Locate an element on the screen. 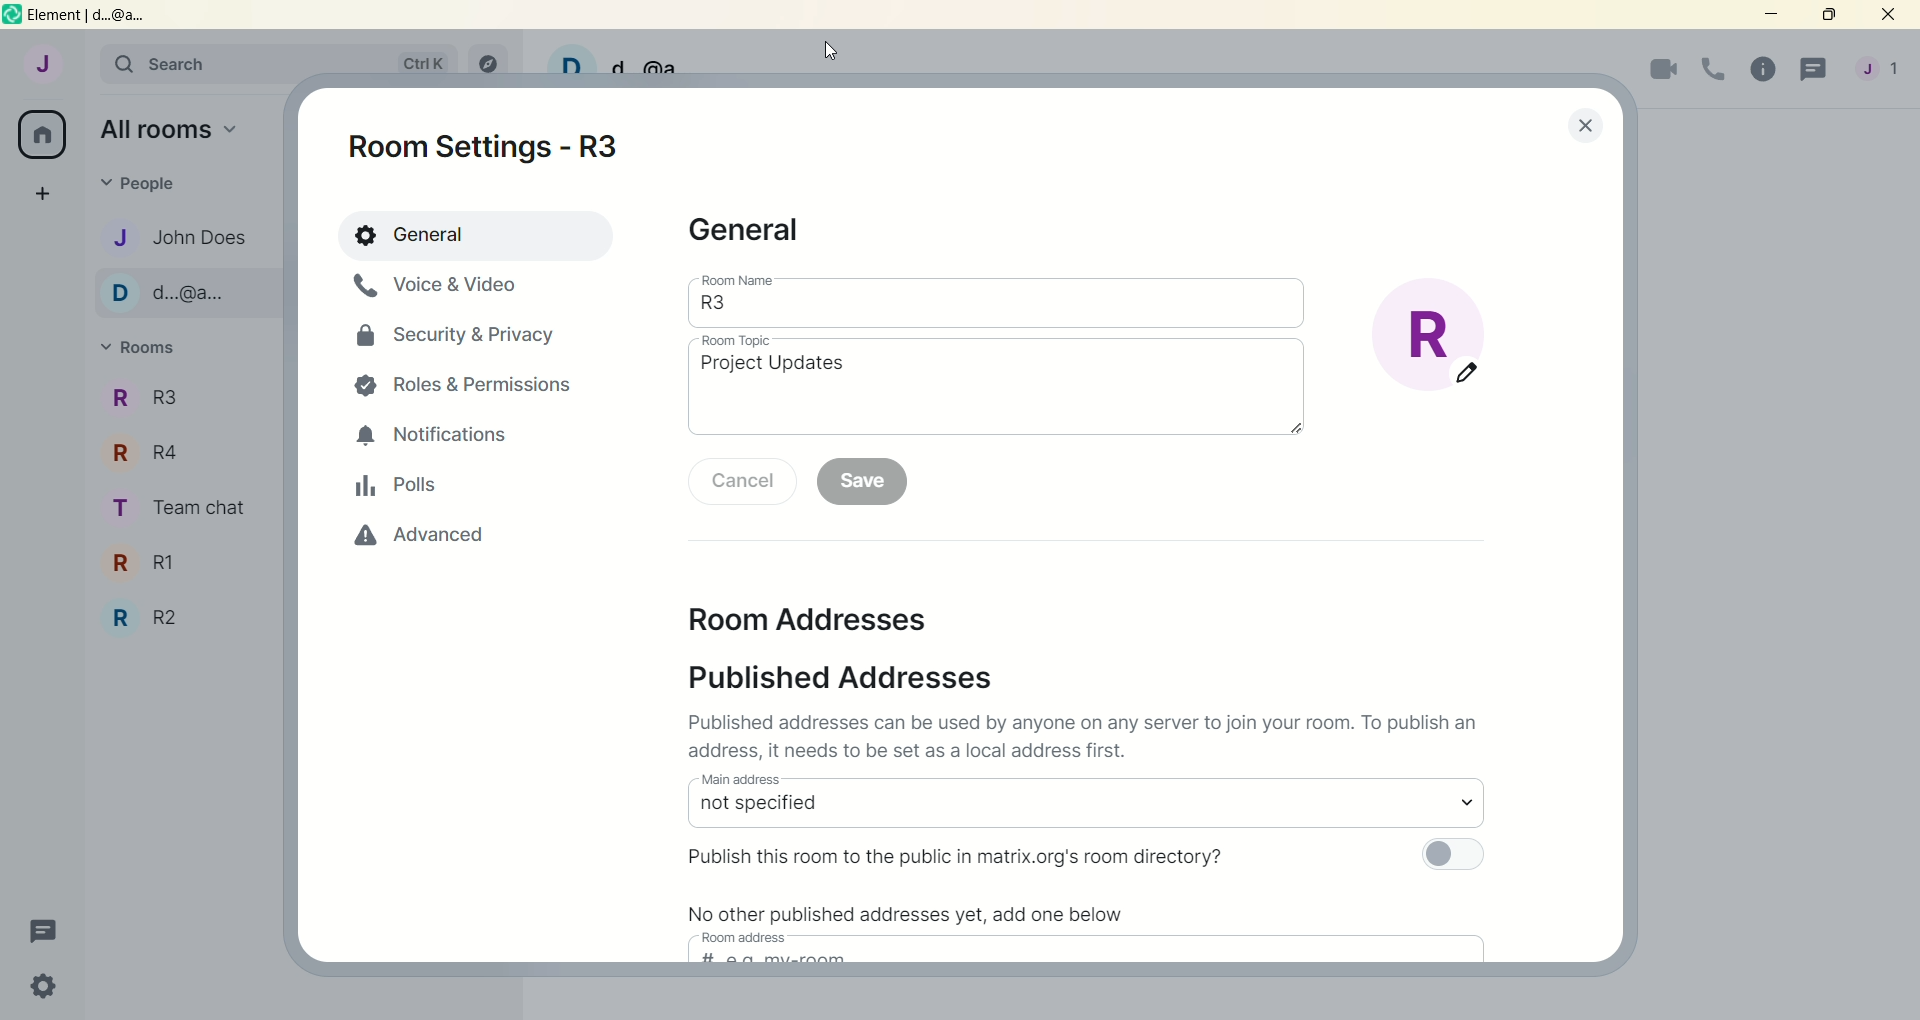 The height and width of the screenshot is (1020, 1920). threads is located at coordinates (50, 932).